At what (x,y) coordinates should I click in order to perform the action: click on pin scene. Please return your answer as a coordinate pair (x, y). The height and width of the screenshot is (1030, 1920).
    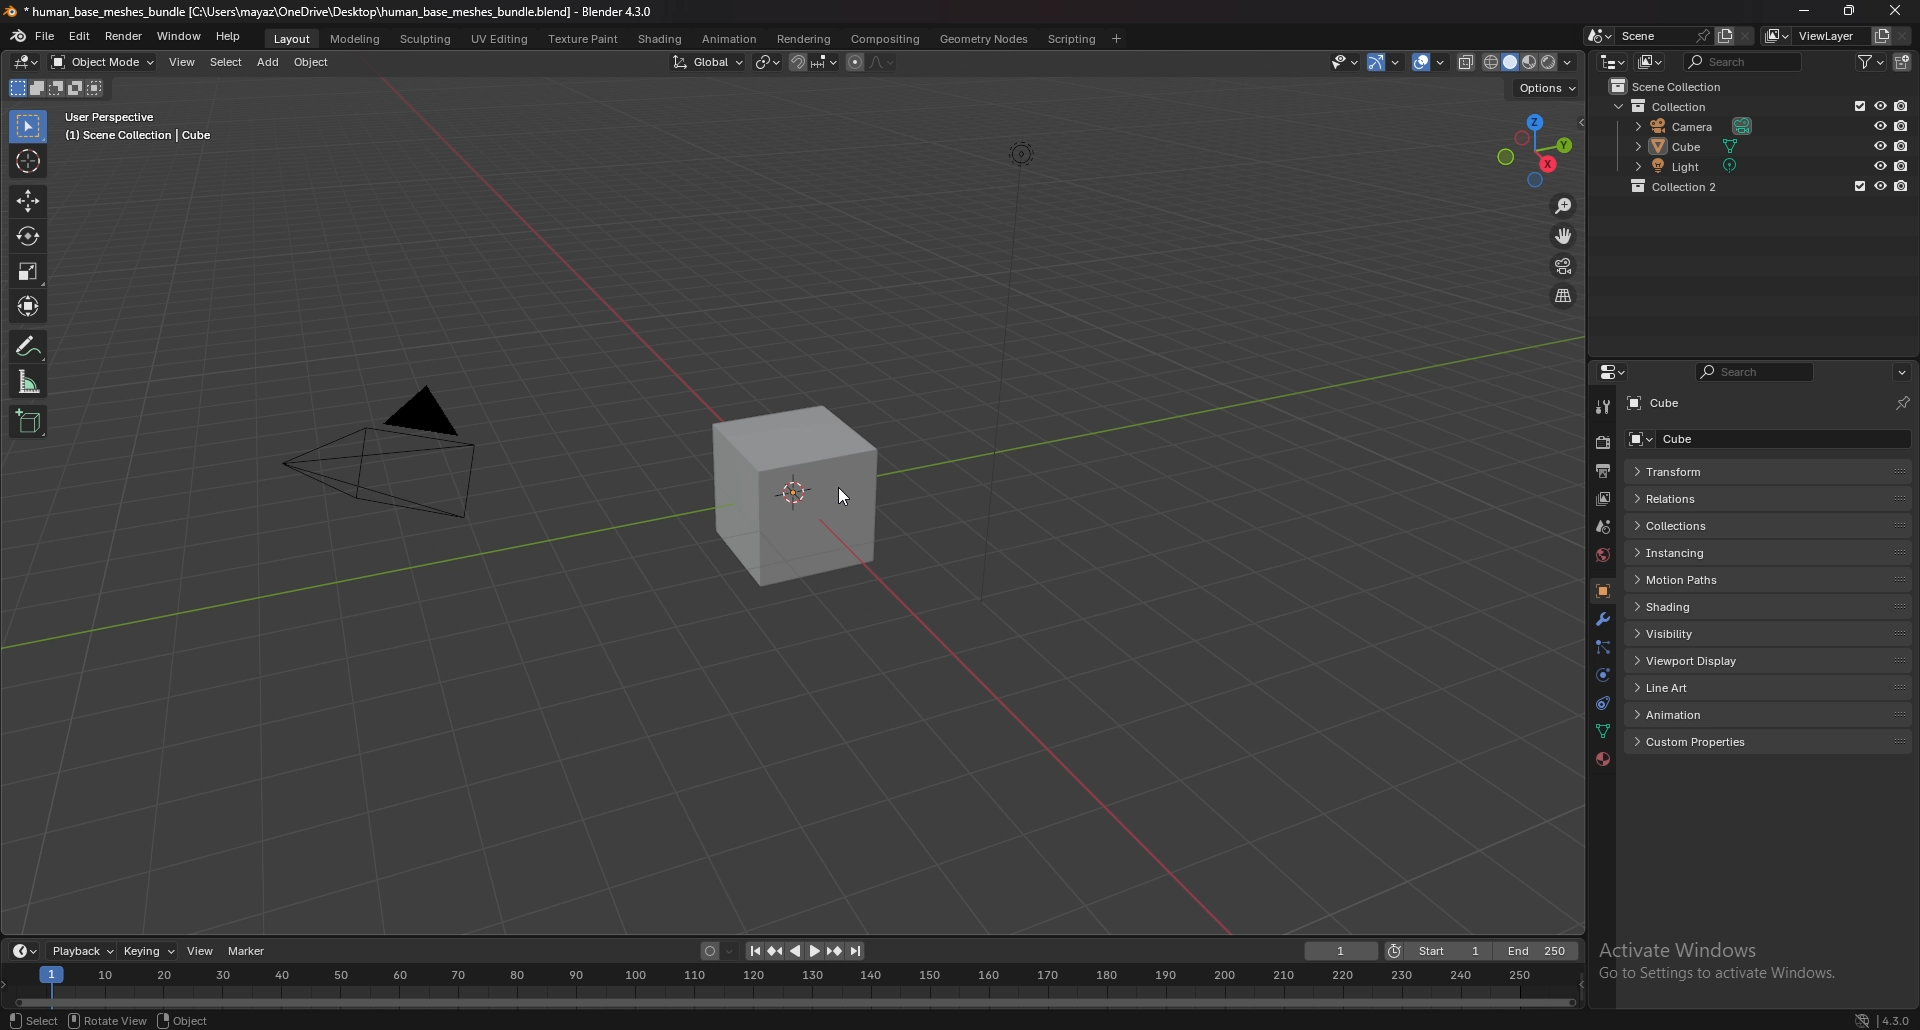
    Looking at the image, I should click on (1701, 34).